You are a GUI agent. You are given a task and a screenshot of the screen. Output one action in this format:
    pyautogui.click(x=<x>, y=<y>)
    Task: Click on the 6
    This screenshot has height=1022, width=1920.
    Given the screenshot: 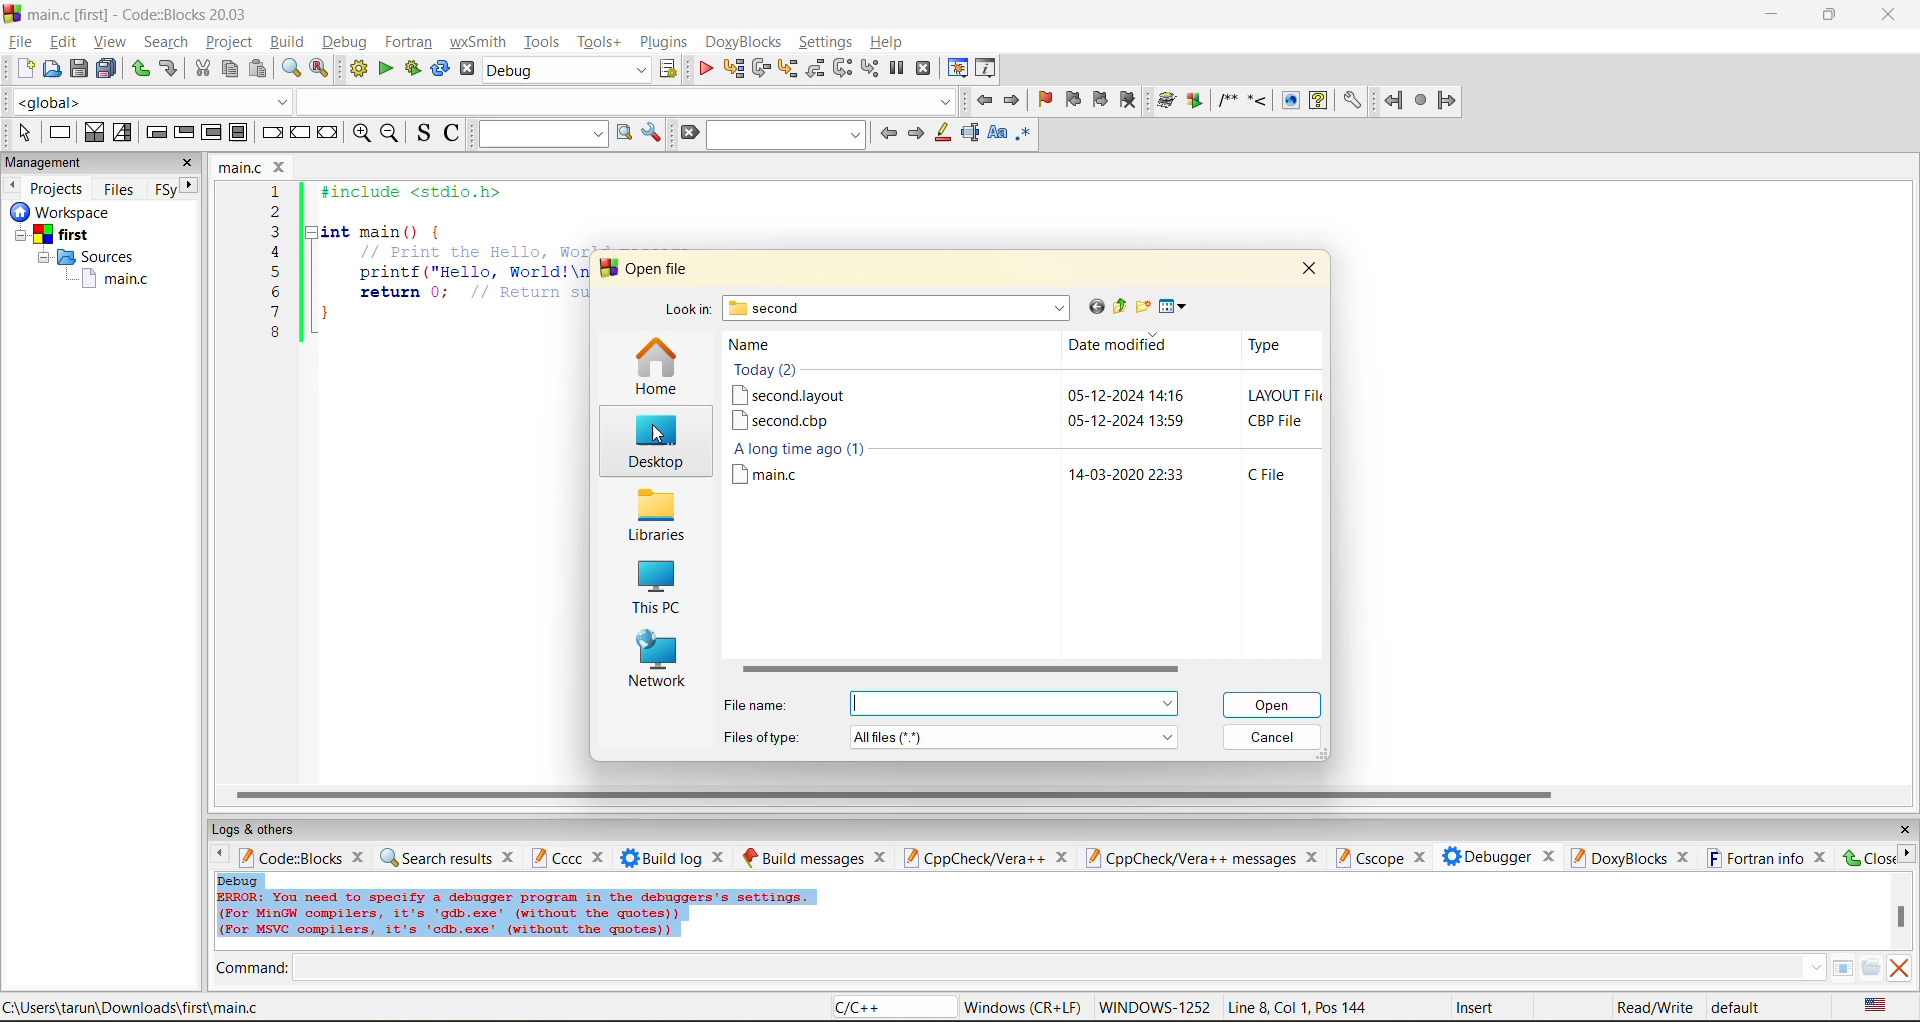 What is the action you would take?
    pyautogui.click(x=275, y=291)
    